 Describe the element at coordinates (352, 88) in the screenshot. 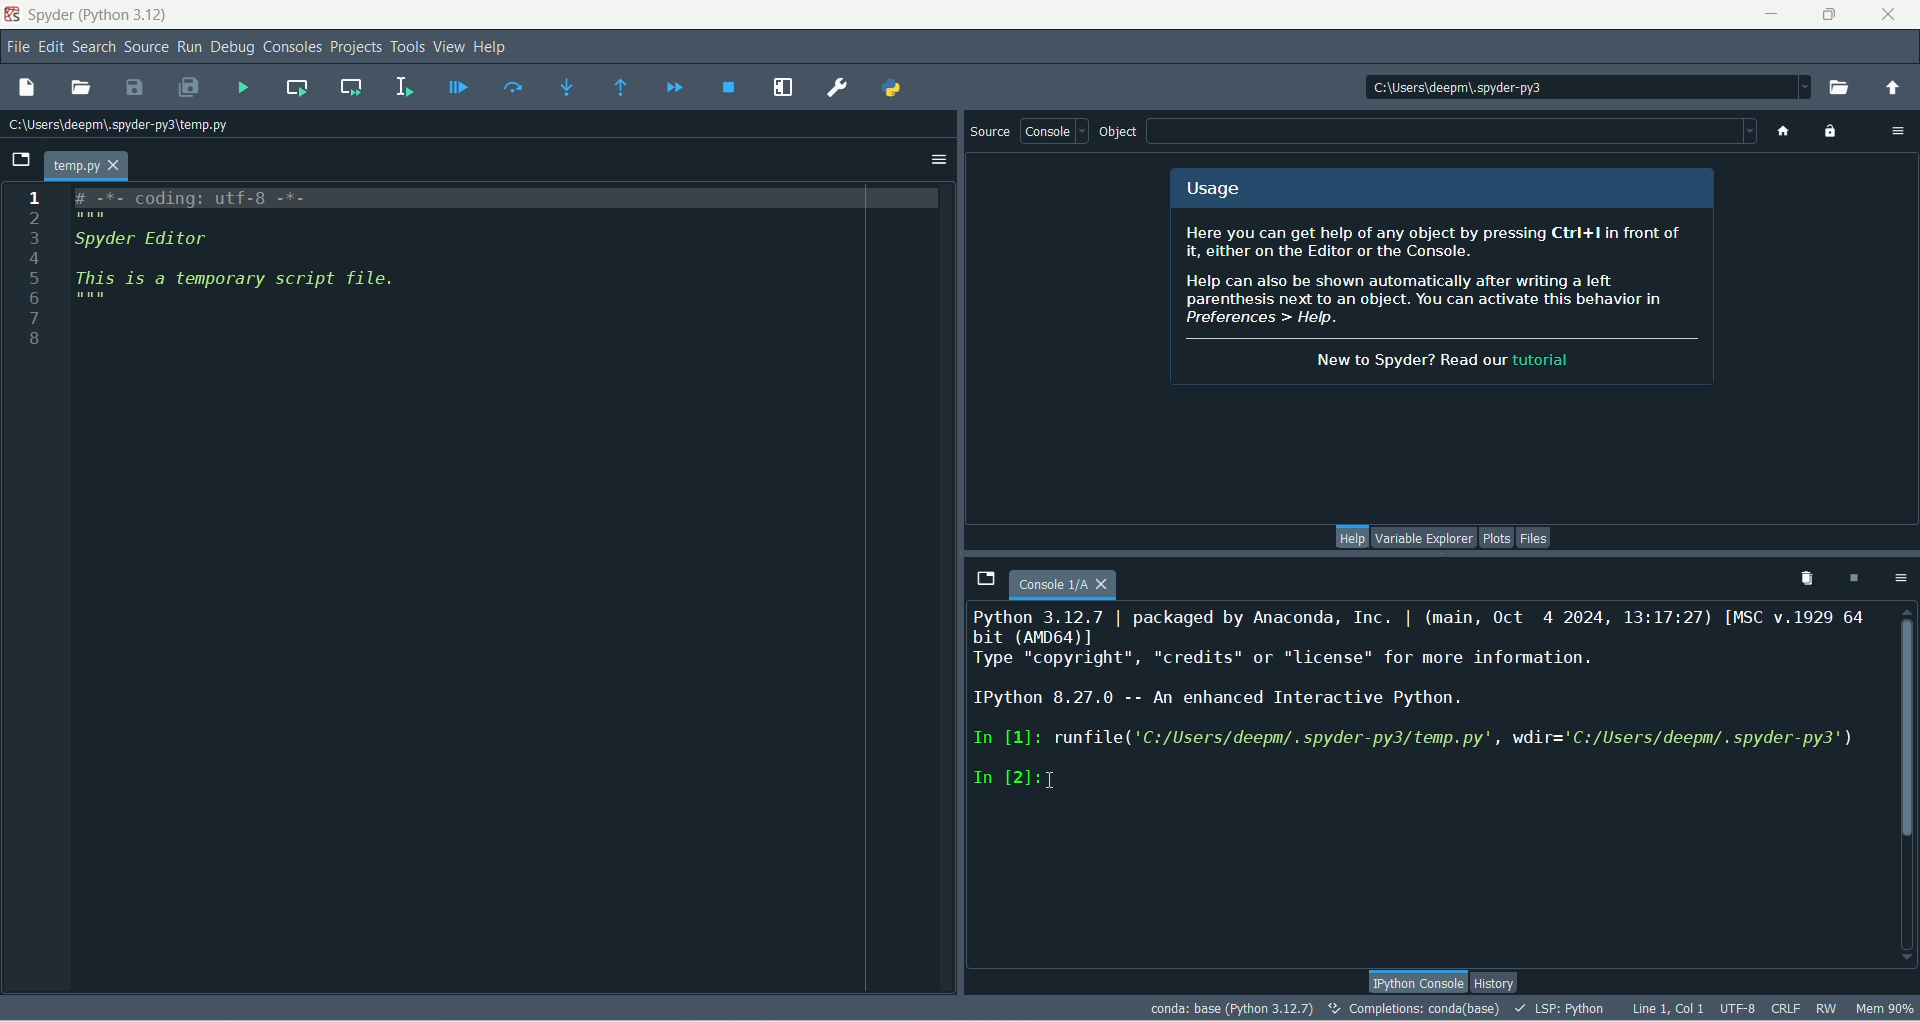

I see `run current cell and go to next one` at that location.